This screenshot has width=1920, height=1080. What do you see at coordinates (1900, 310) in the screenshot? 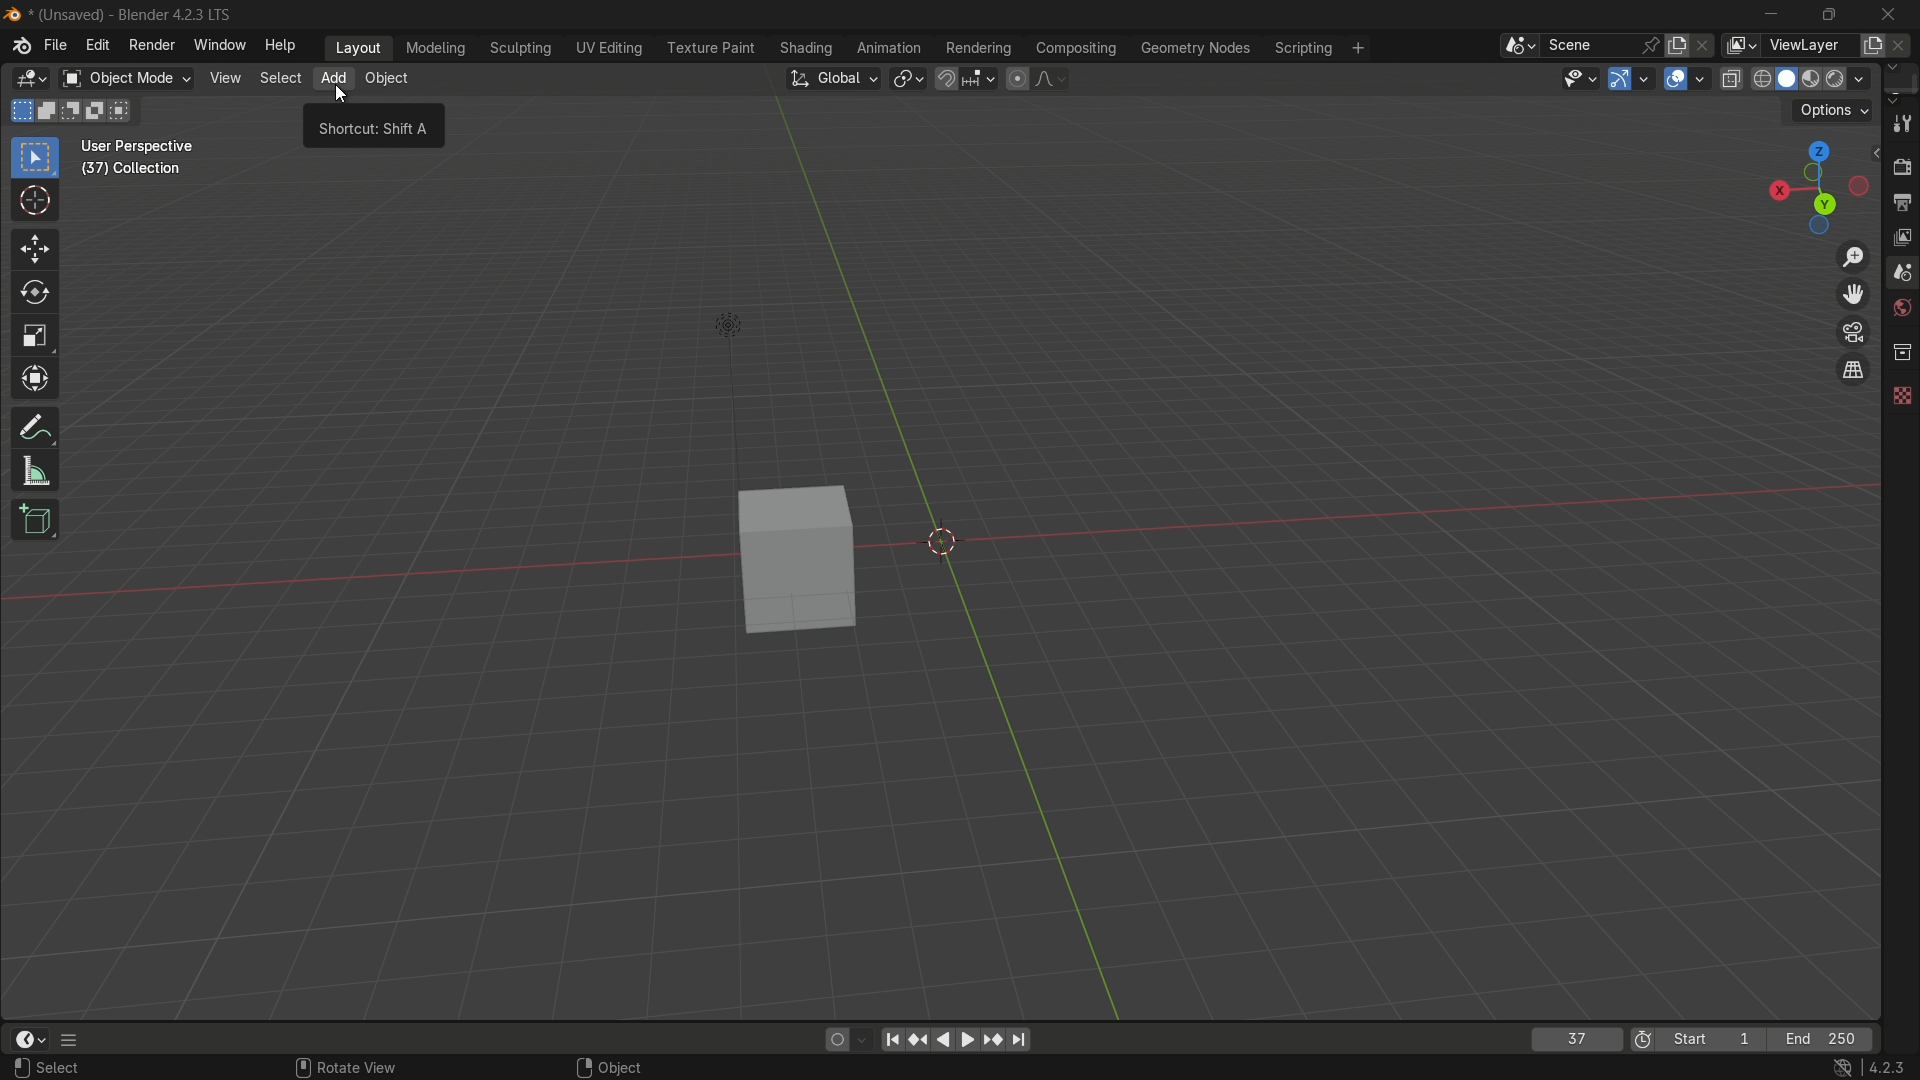
I see `world` at bounding box center [1900, 310].